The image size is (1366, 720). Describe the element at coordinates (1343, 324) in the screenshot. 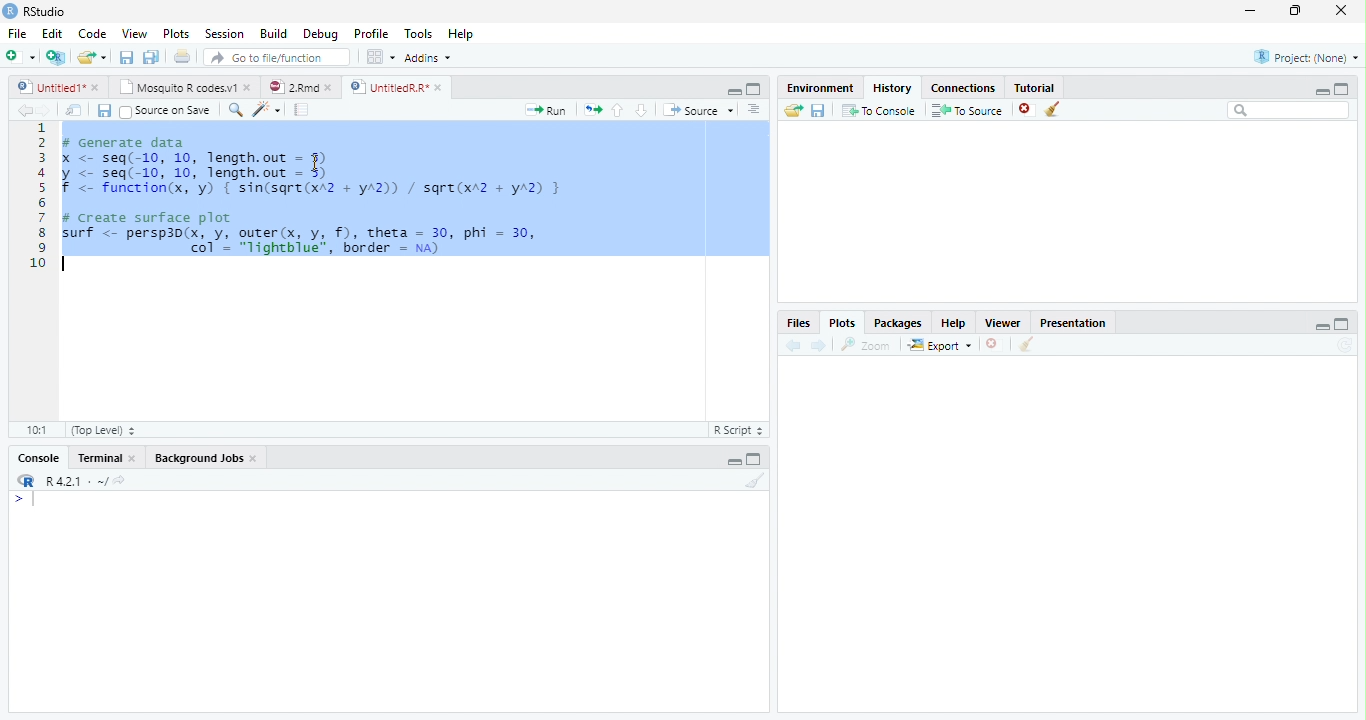

I see `maximize` at that location.